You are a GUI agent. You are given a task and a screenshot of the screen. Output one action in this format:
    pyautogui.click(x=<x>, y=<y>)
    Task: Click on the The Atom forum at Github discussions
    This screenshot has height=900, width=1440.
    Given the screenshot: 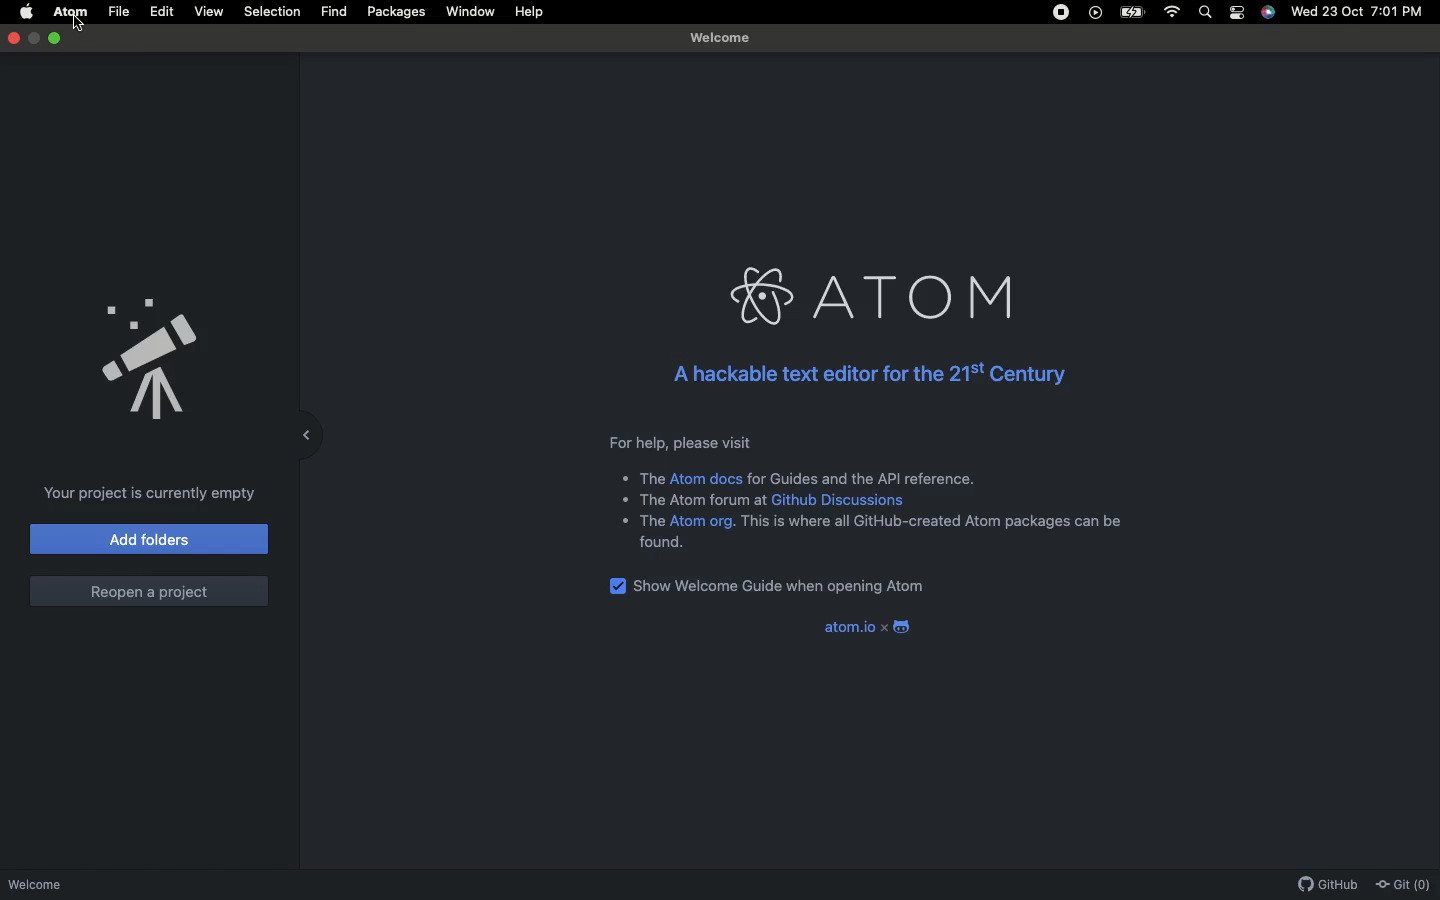 What is the action you would take?
    pyautogui.click(x=772, y=501)
    